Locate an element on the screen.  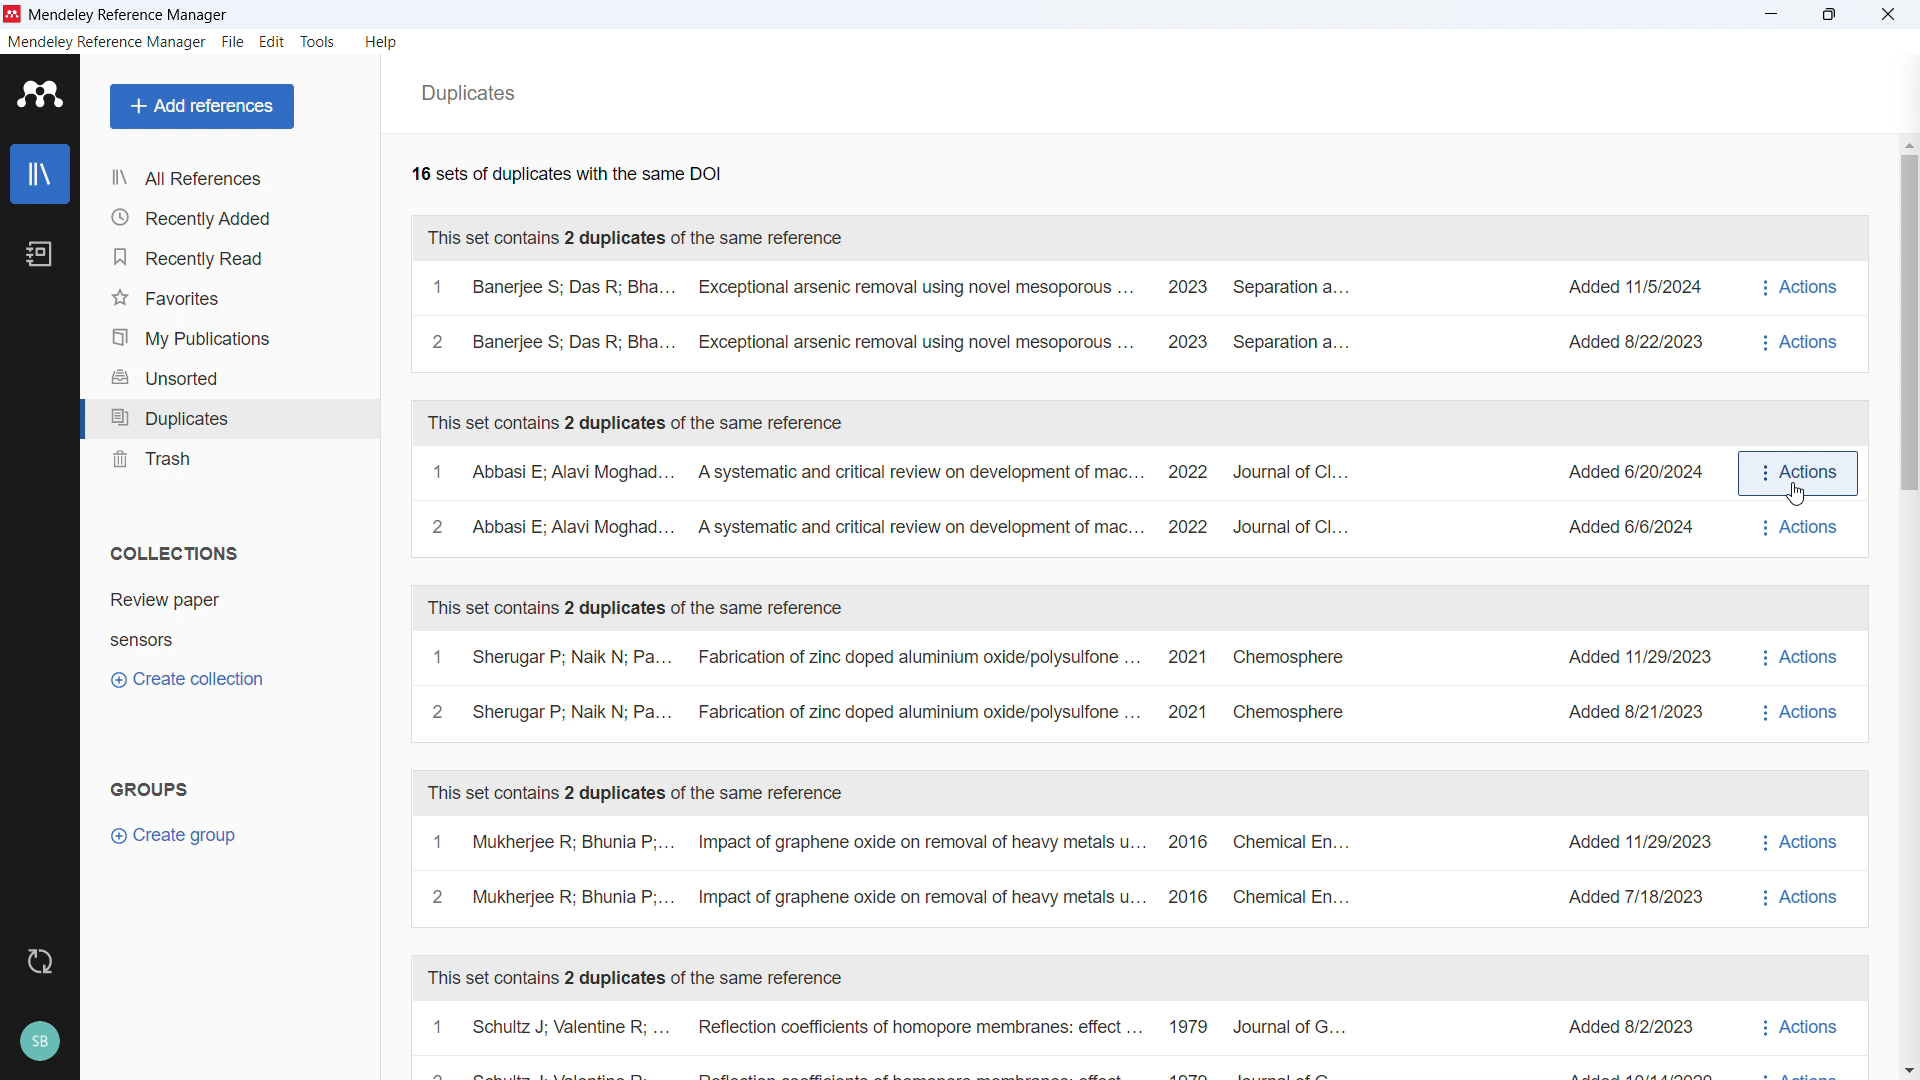
Cursor  is located at coordinates (1795, 494).